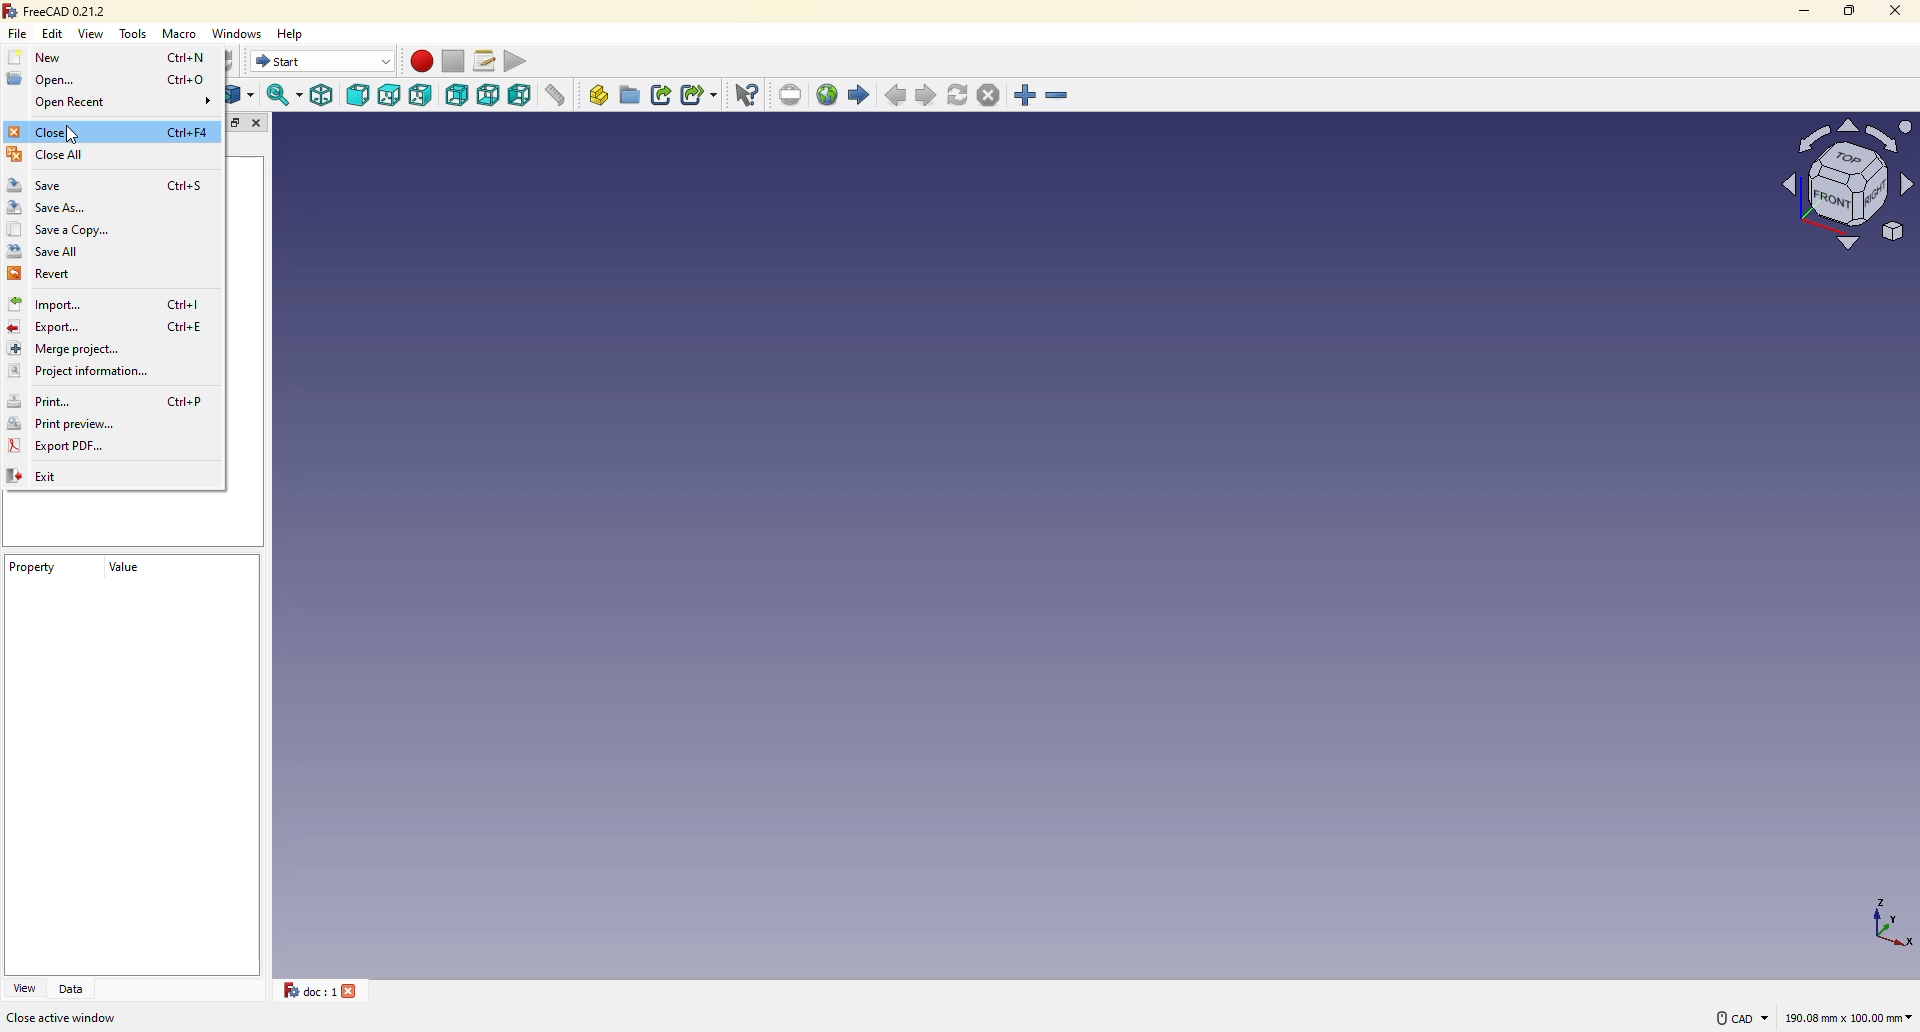  Describe the element at coordinates (69, 105) in the screenshot. I see `open recent` at that location.